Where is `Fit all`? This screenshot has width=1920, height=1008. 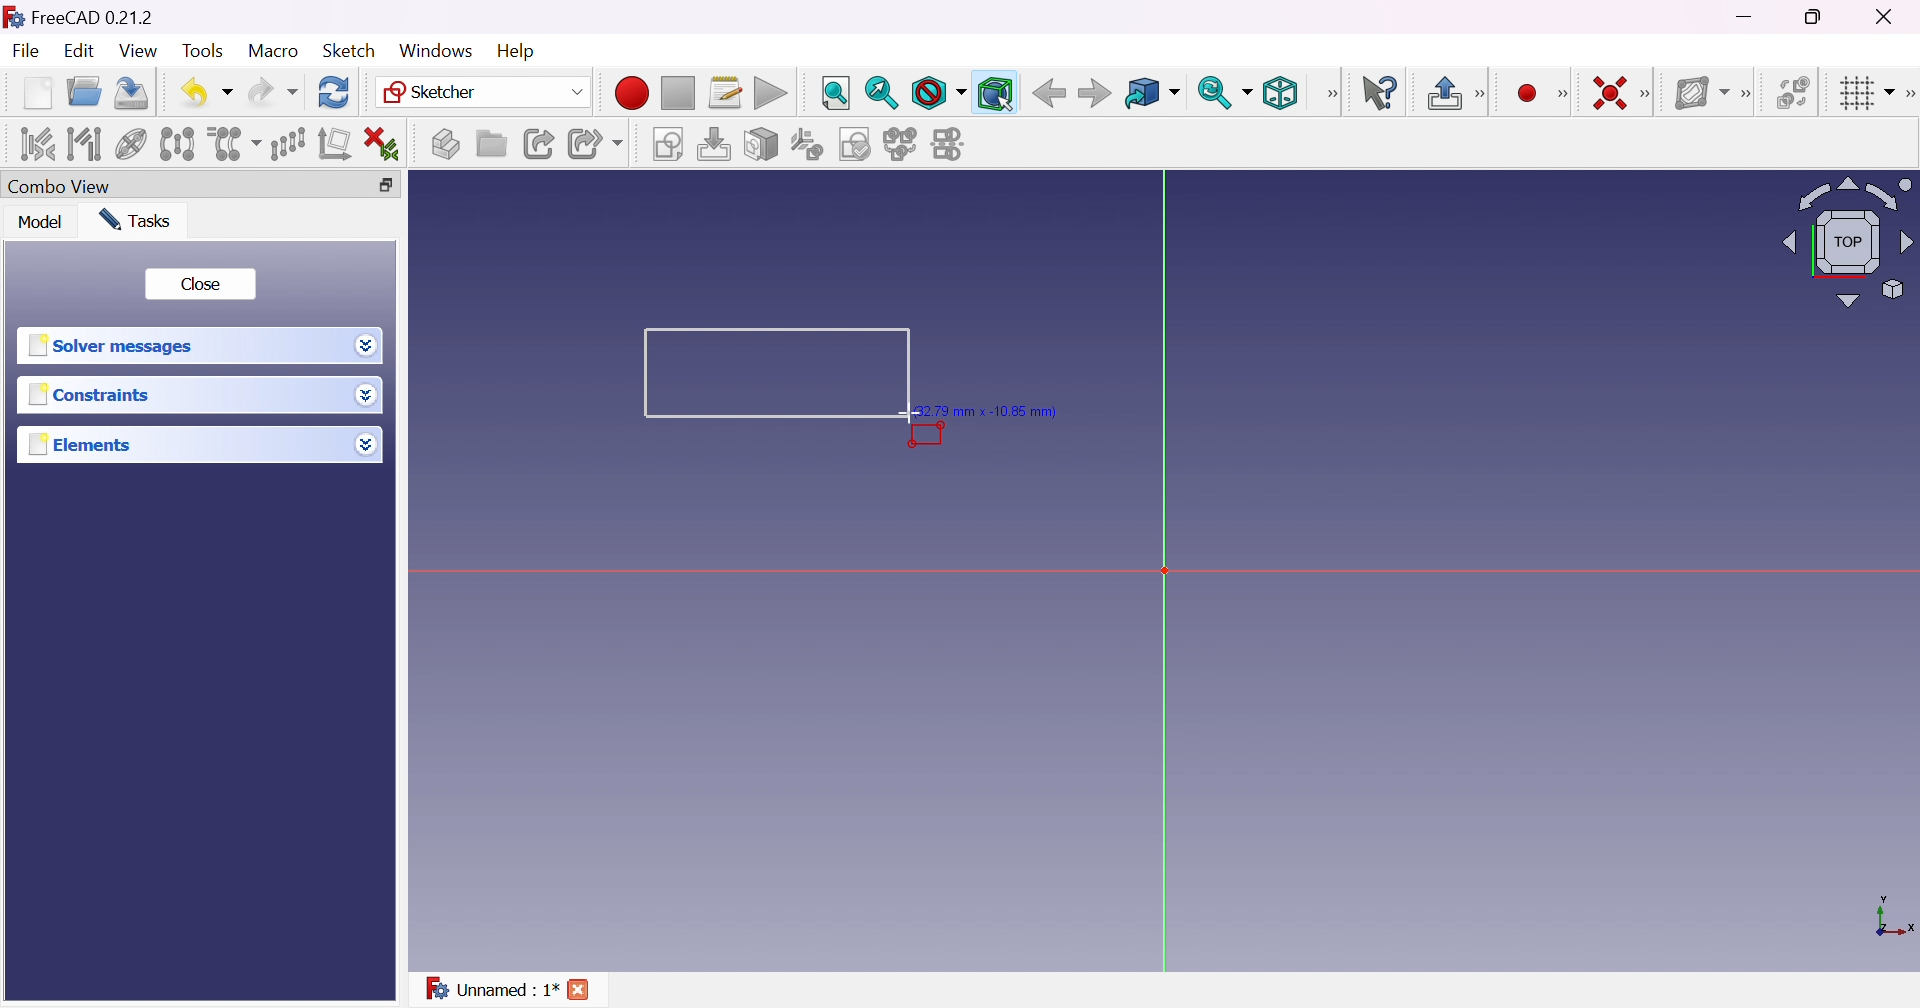
Fit all is located at coordinates (836, 92).